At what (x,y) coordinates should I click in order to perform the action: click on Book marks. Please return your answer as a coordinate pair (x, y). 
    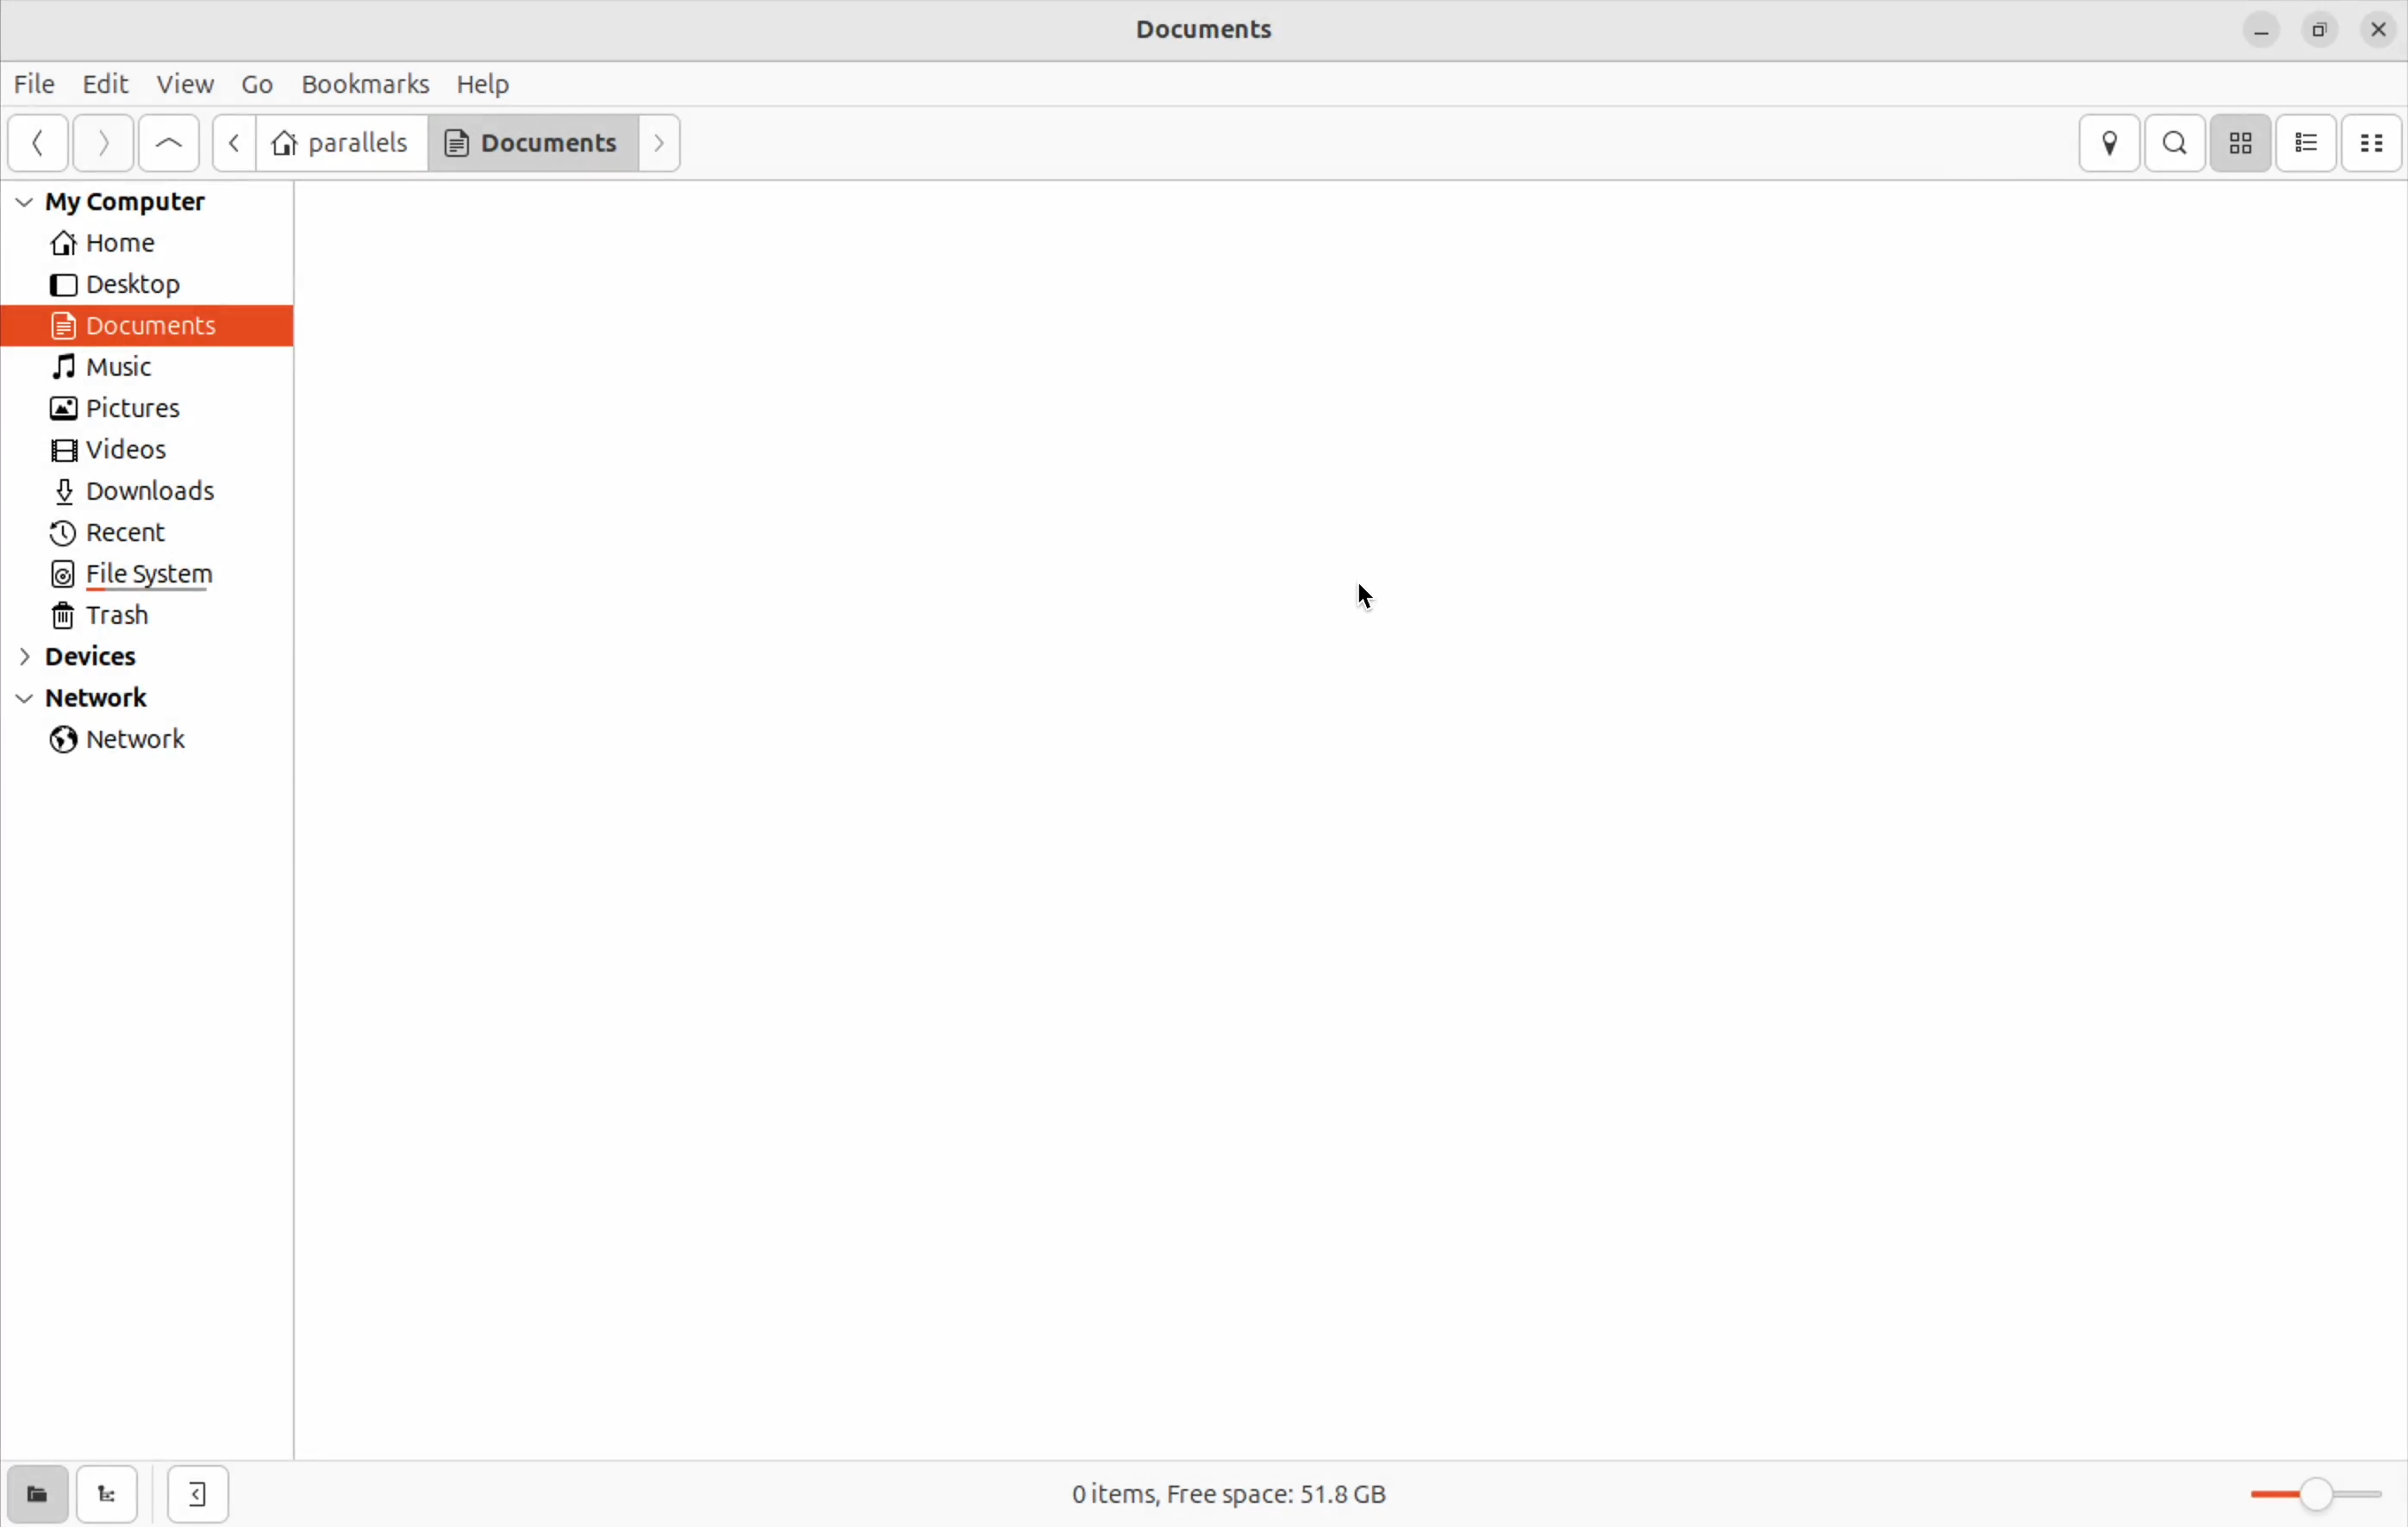
    Looking at the image, I should click on (365, 81).